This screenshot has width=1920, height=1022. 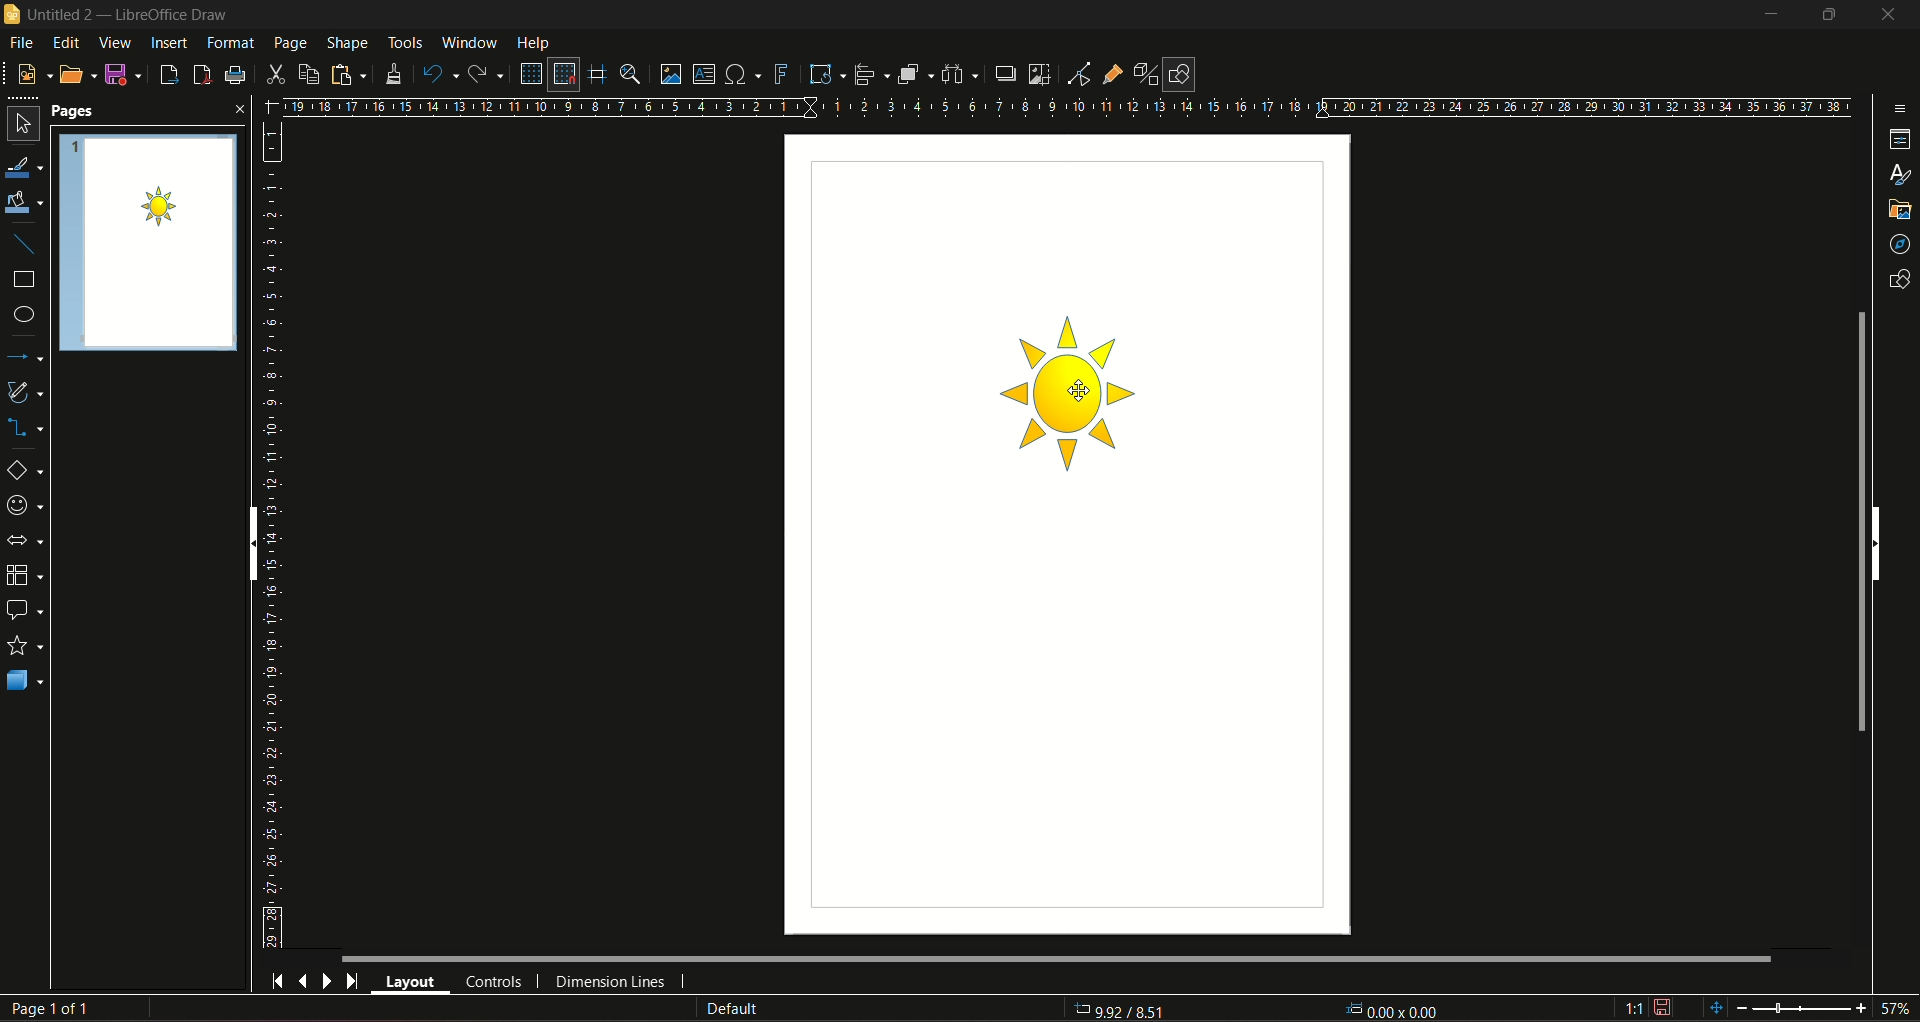 What do you see at coordinates (1114, 73) in the screenshot?
I see `show gluepoint` at bounding box center [1114, 73].